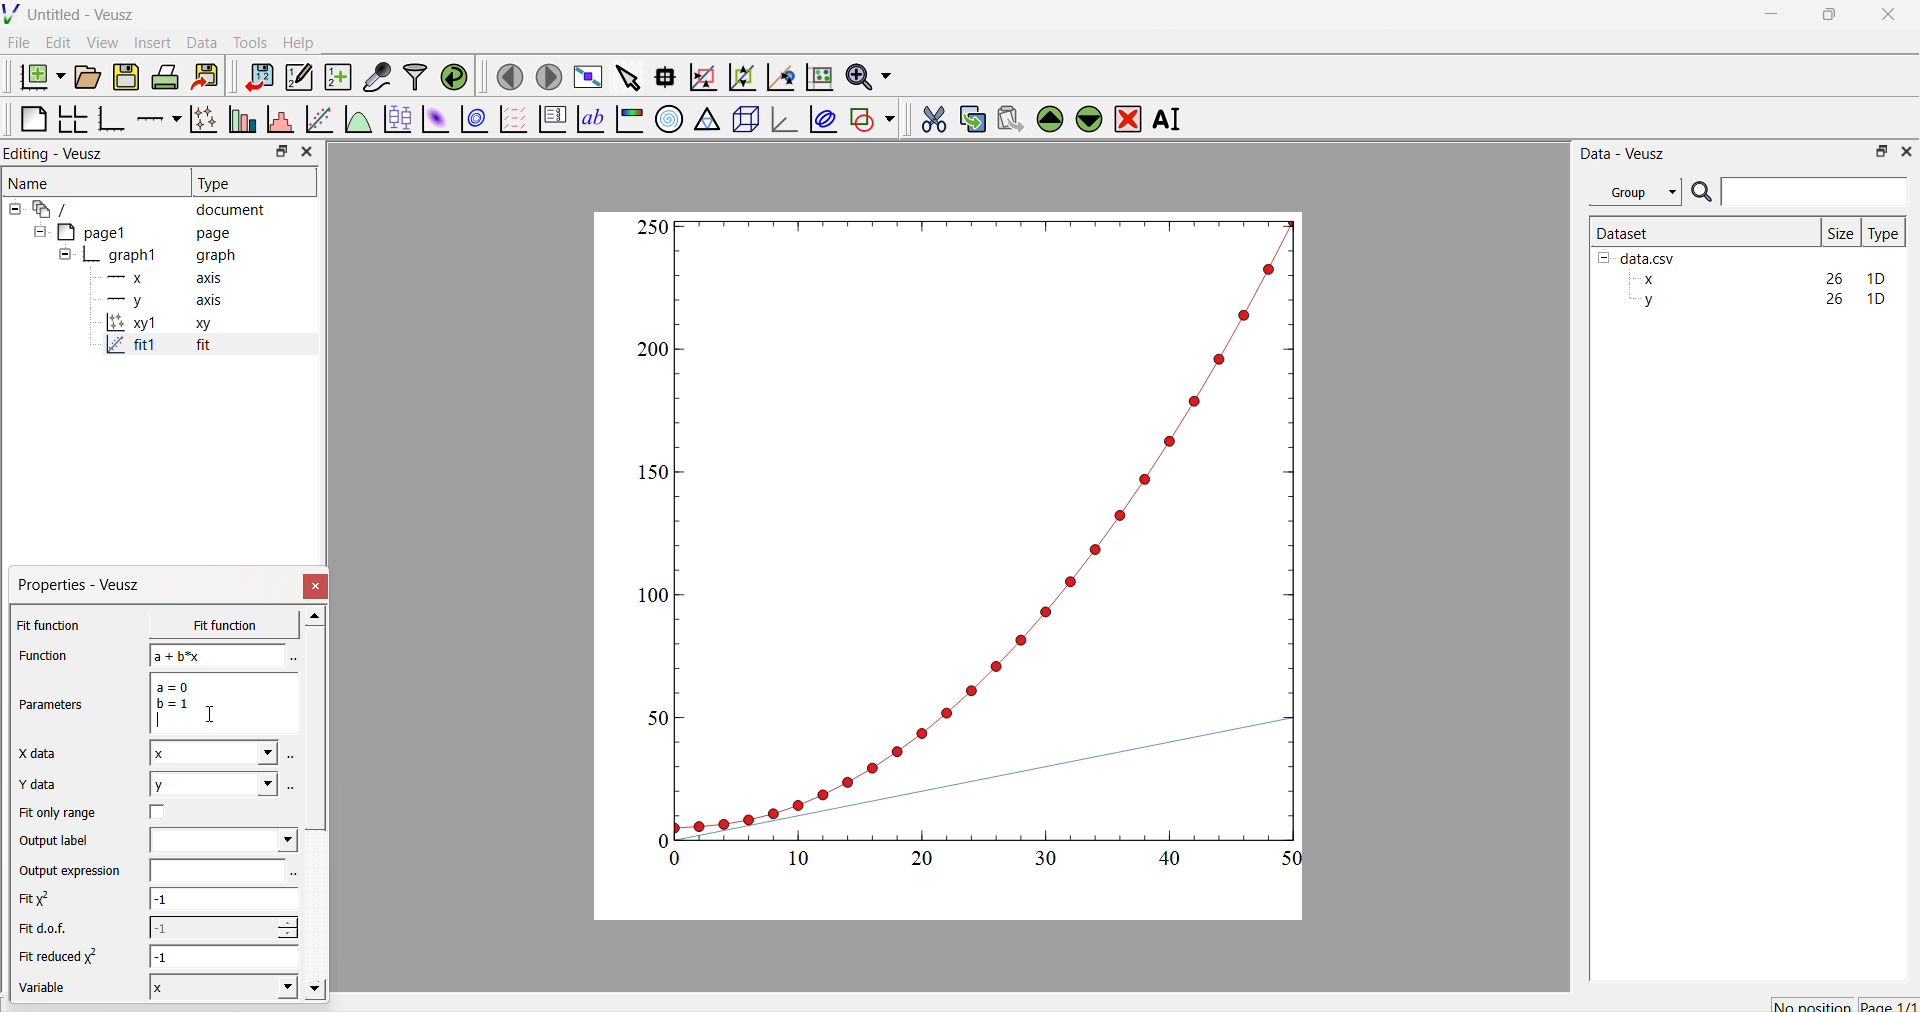 Image resolution: width=1920 pixels, height=1012 pixels. Describe the element at coordinates (145, 208) in the screenshot. I see `document` at that location.